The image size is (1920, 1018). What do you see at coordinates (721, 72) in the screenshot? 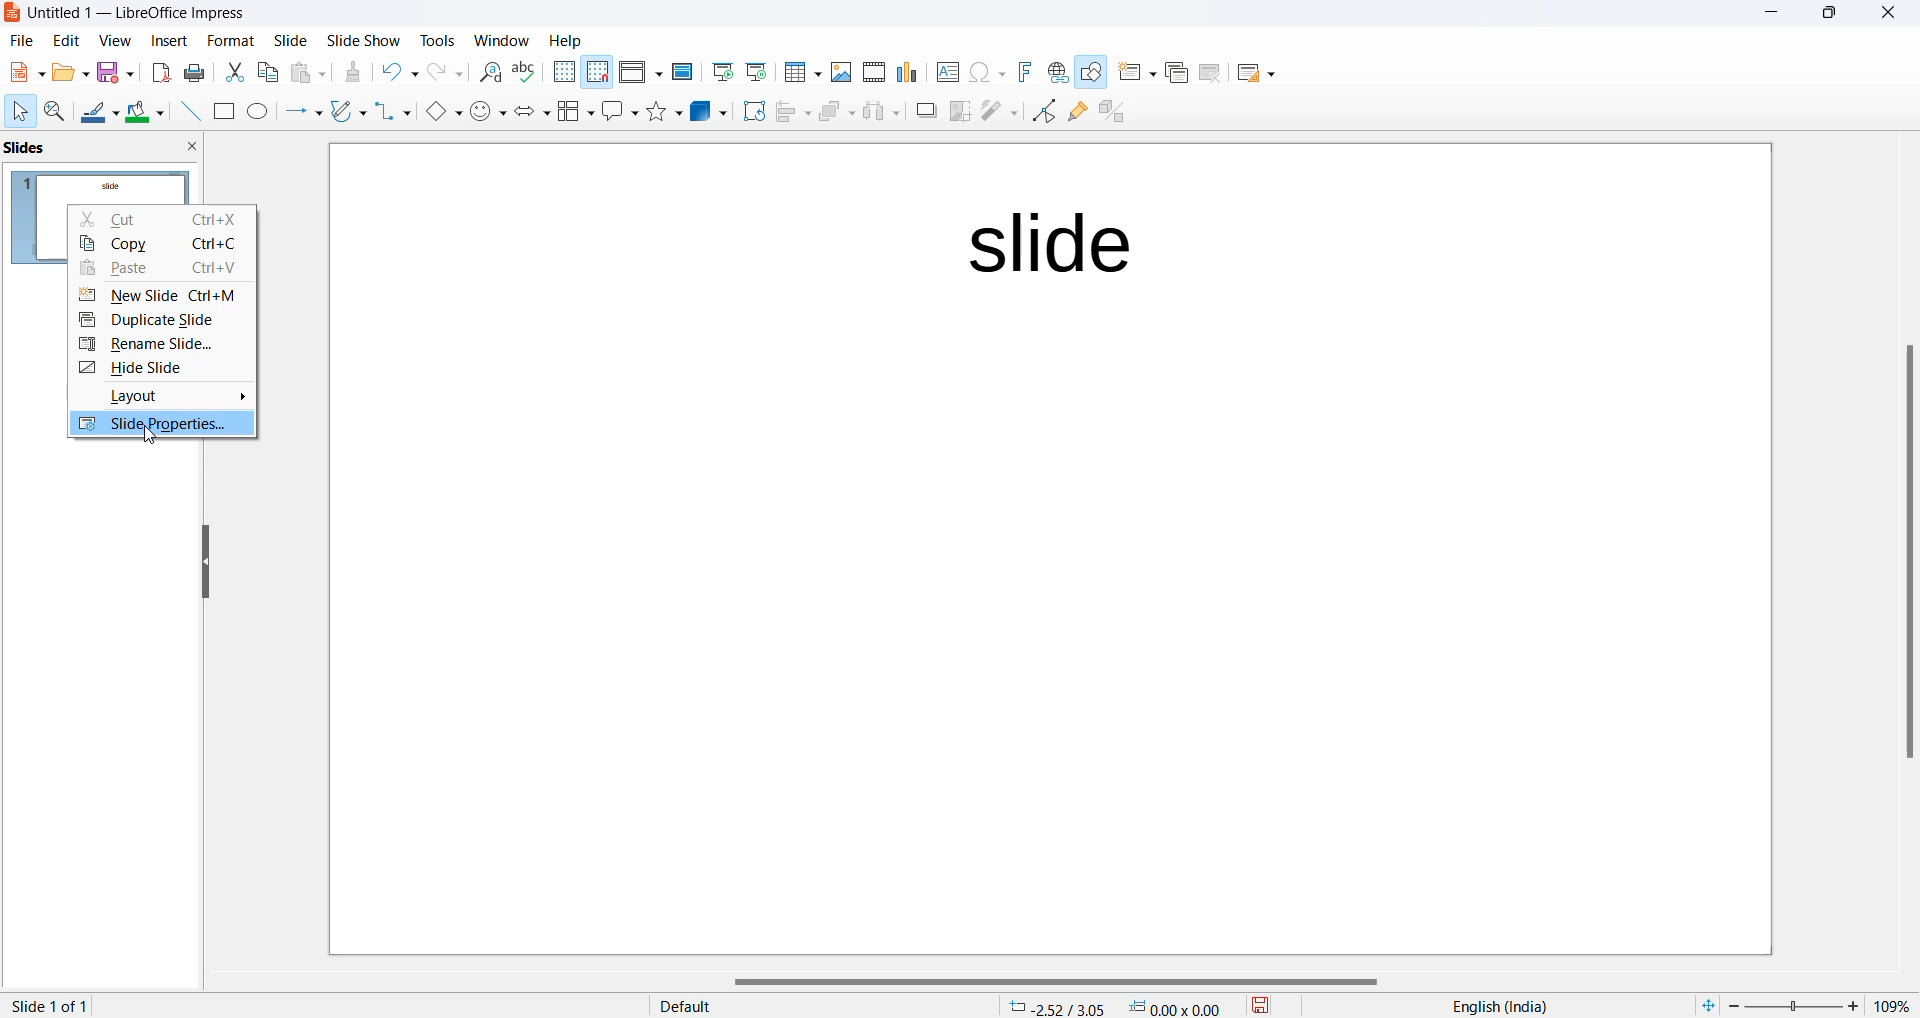
I see `start from first slide` at bounding box center [721, 72].